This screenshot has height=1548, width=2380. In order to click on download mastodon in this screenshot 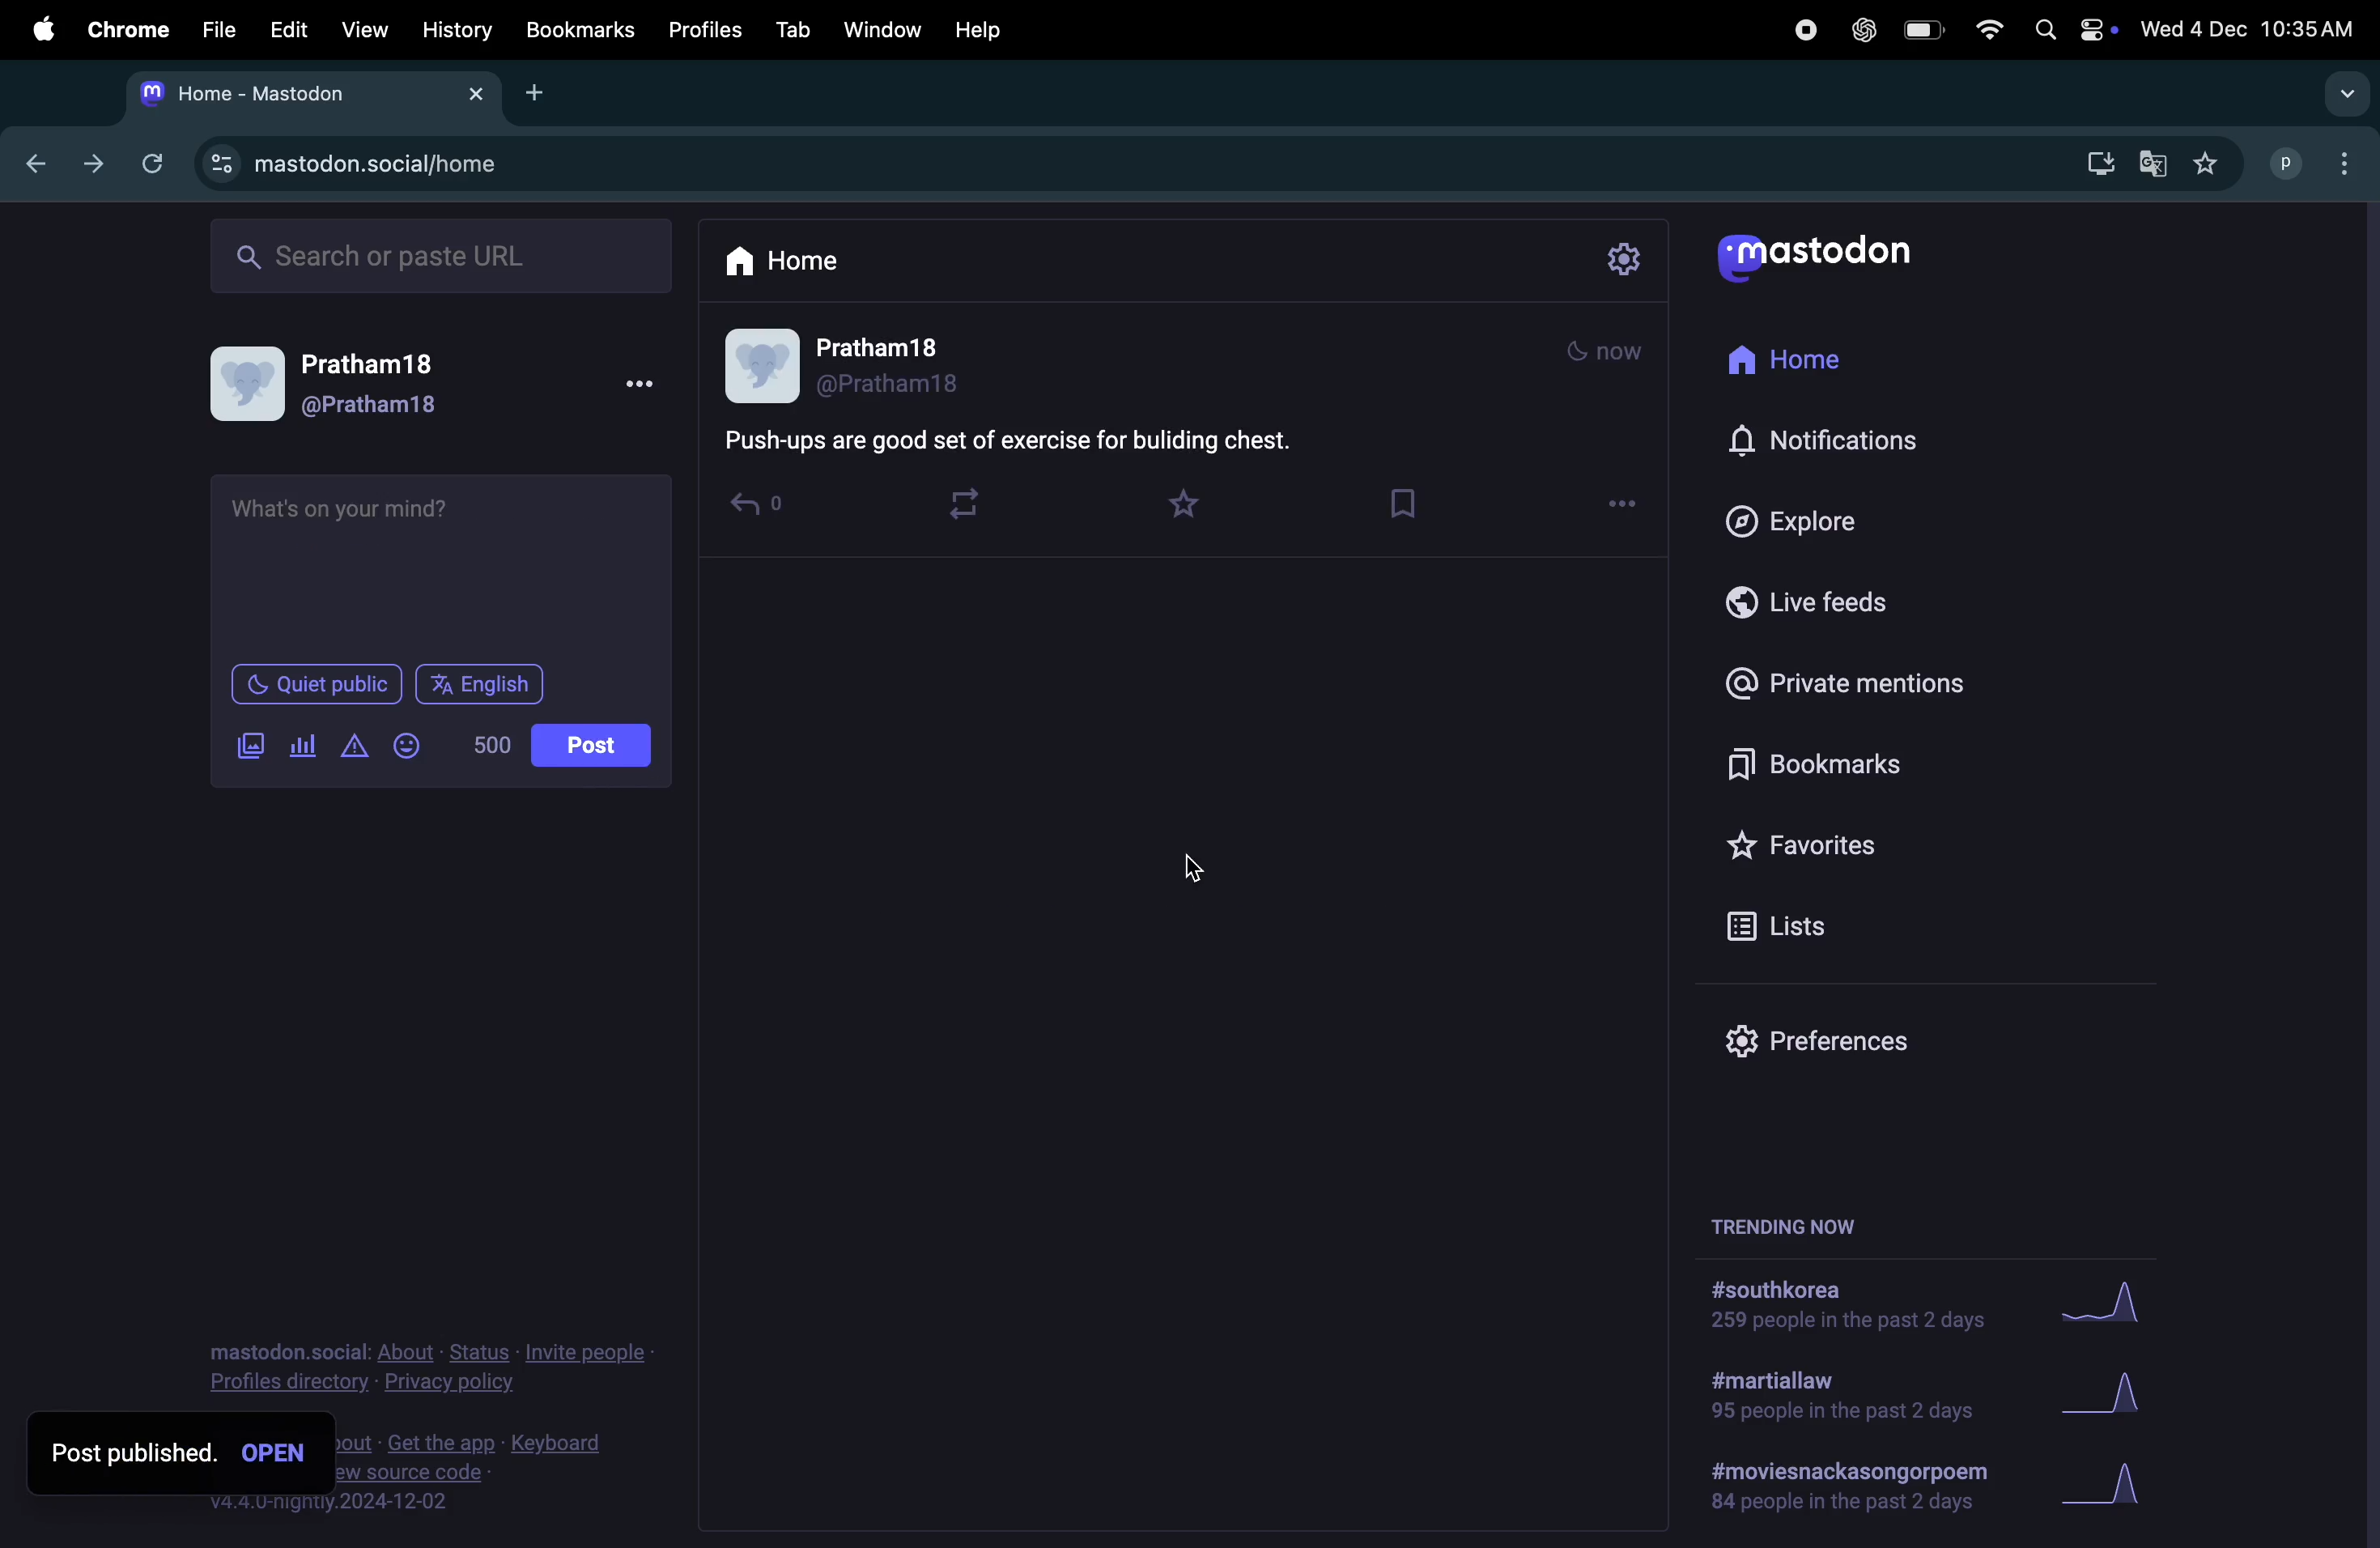, I will do `click(2092, 165)`.